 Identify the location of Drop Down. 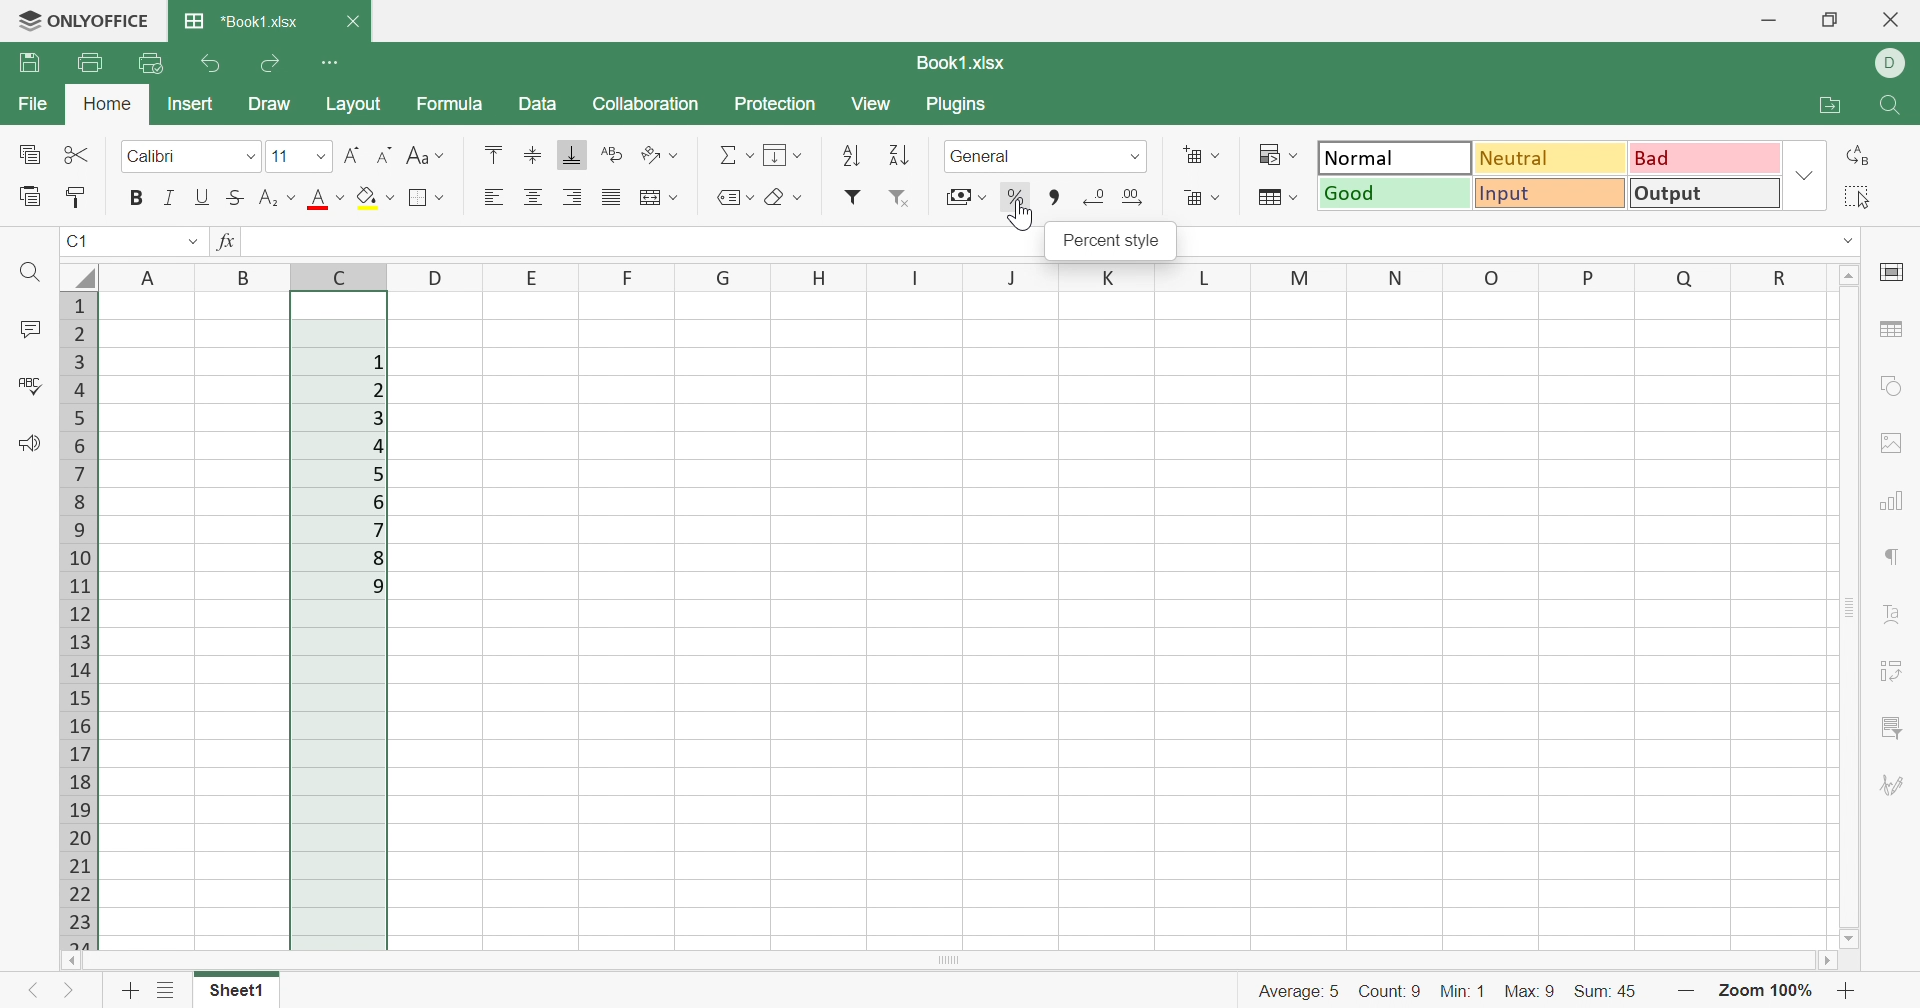
(247, 158).